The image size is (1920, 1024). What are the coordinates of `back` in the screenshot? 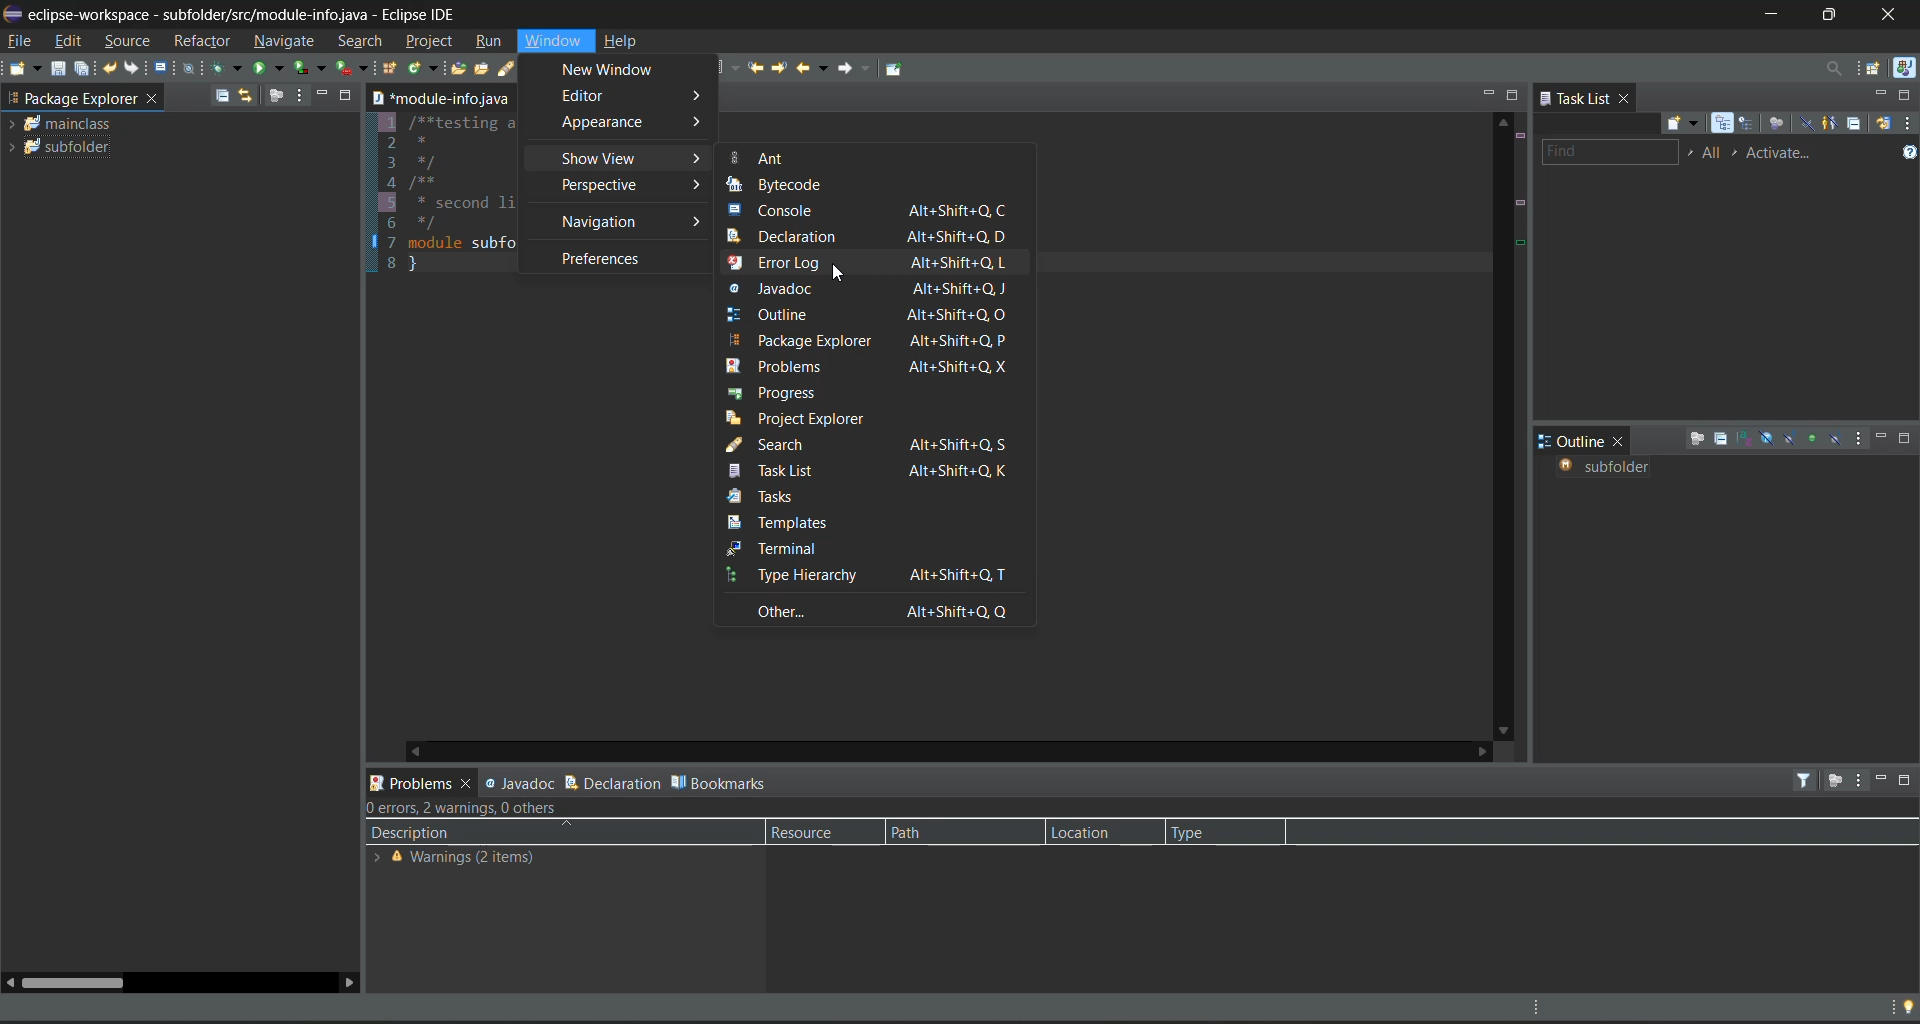 It's located at (814, 67).